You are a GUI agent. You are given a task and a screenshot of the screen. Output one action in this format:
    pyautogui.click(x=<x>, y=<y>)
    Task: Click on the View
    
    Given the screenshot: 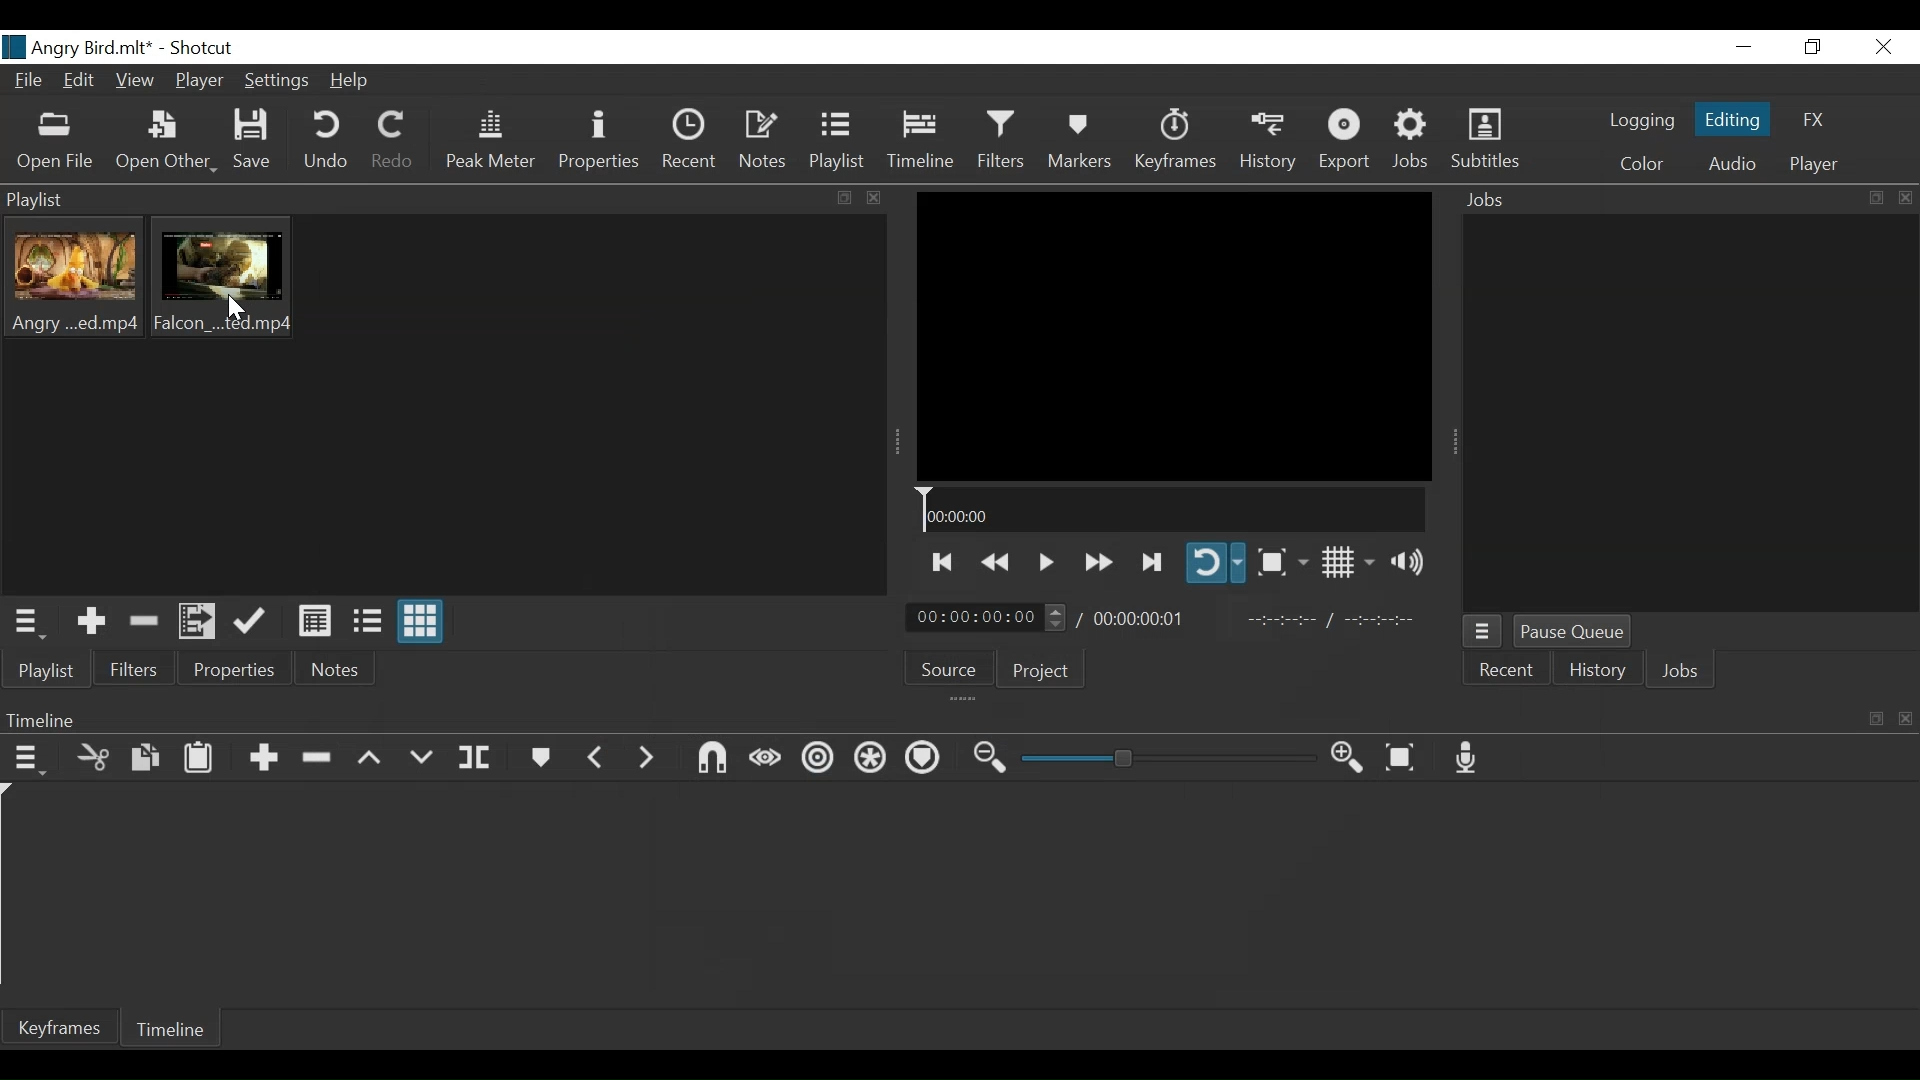 What is the action you would take?
    pyautogui.click(x=135, y=82)
    